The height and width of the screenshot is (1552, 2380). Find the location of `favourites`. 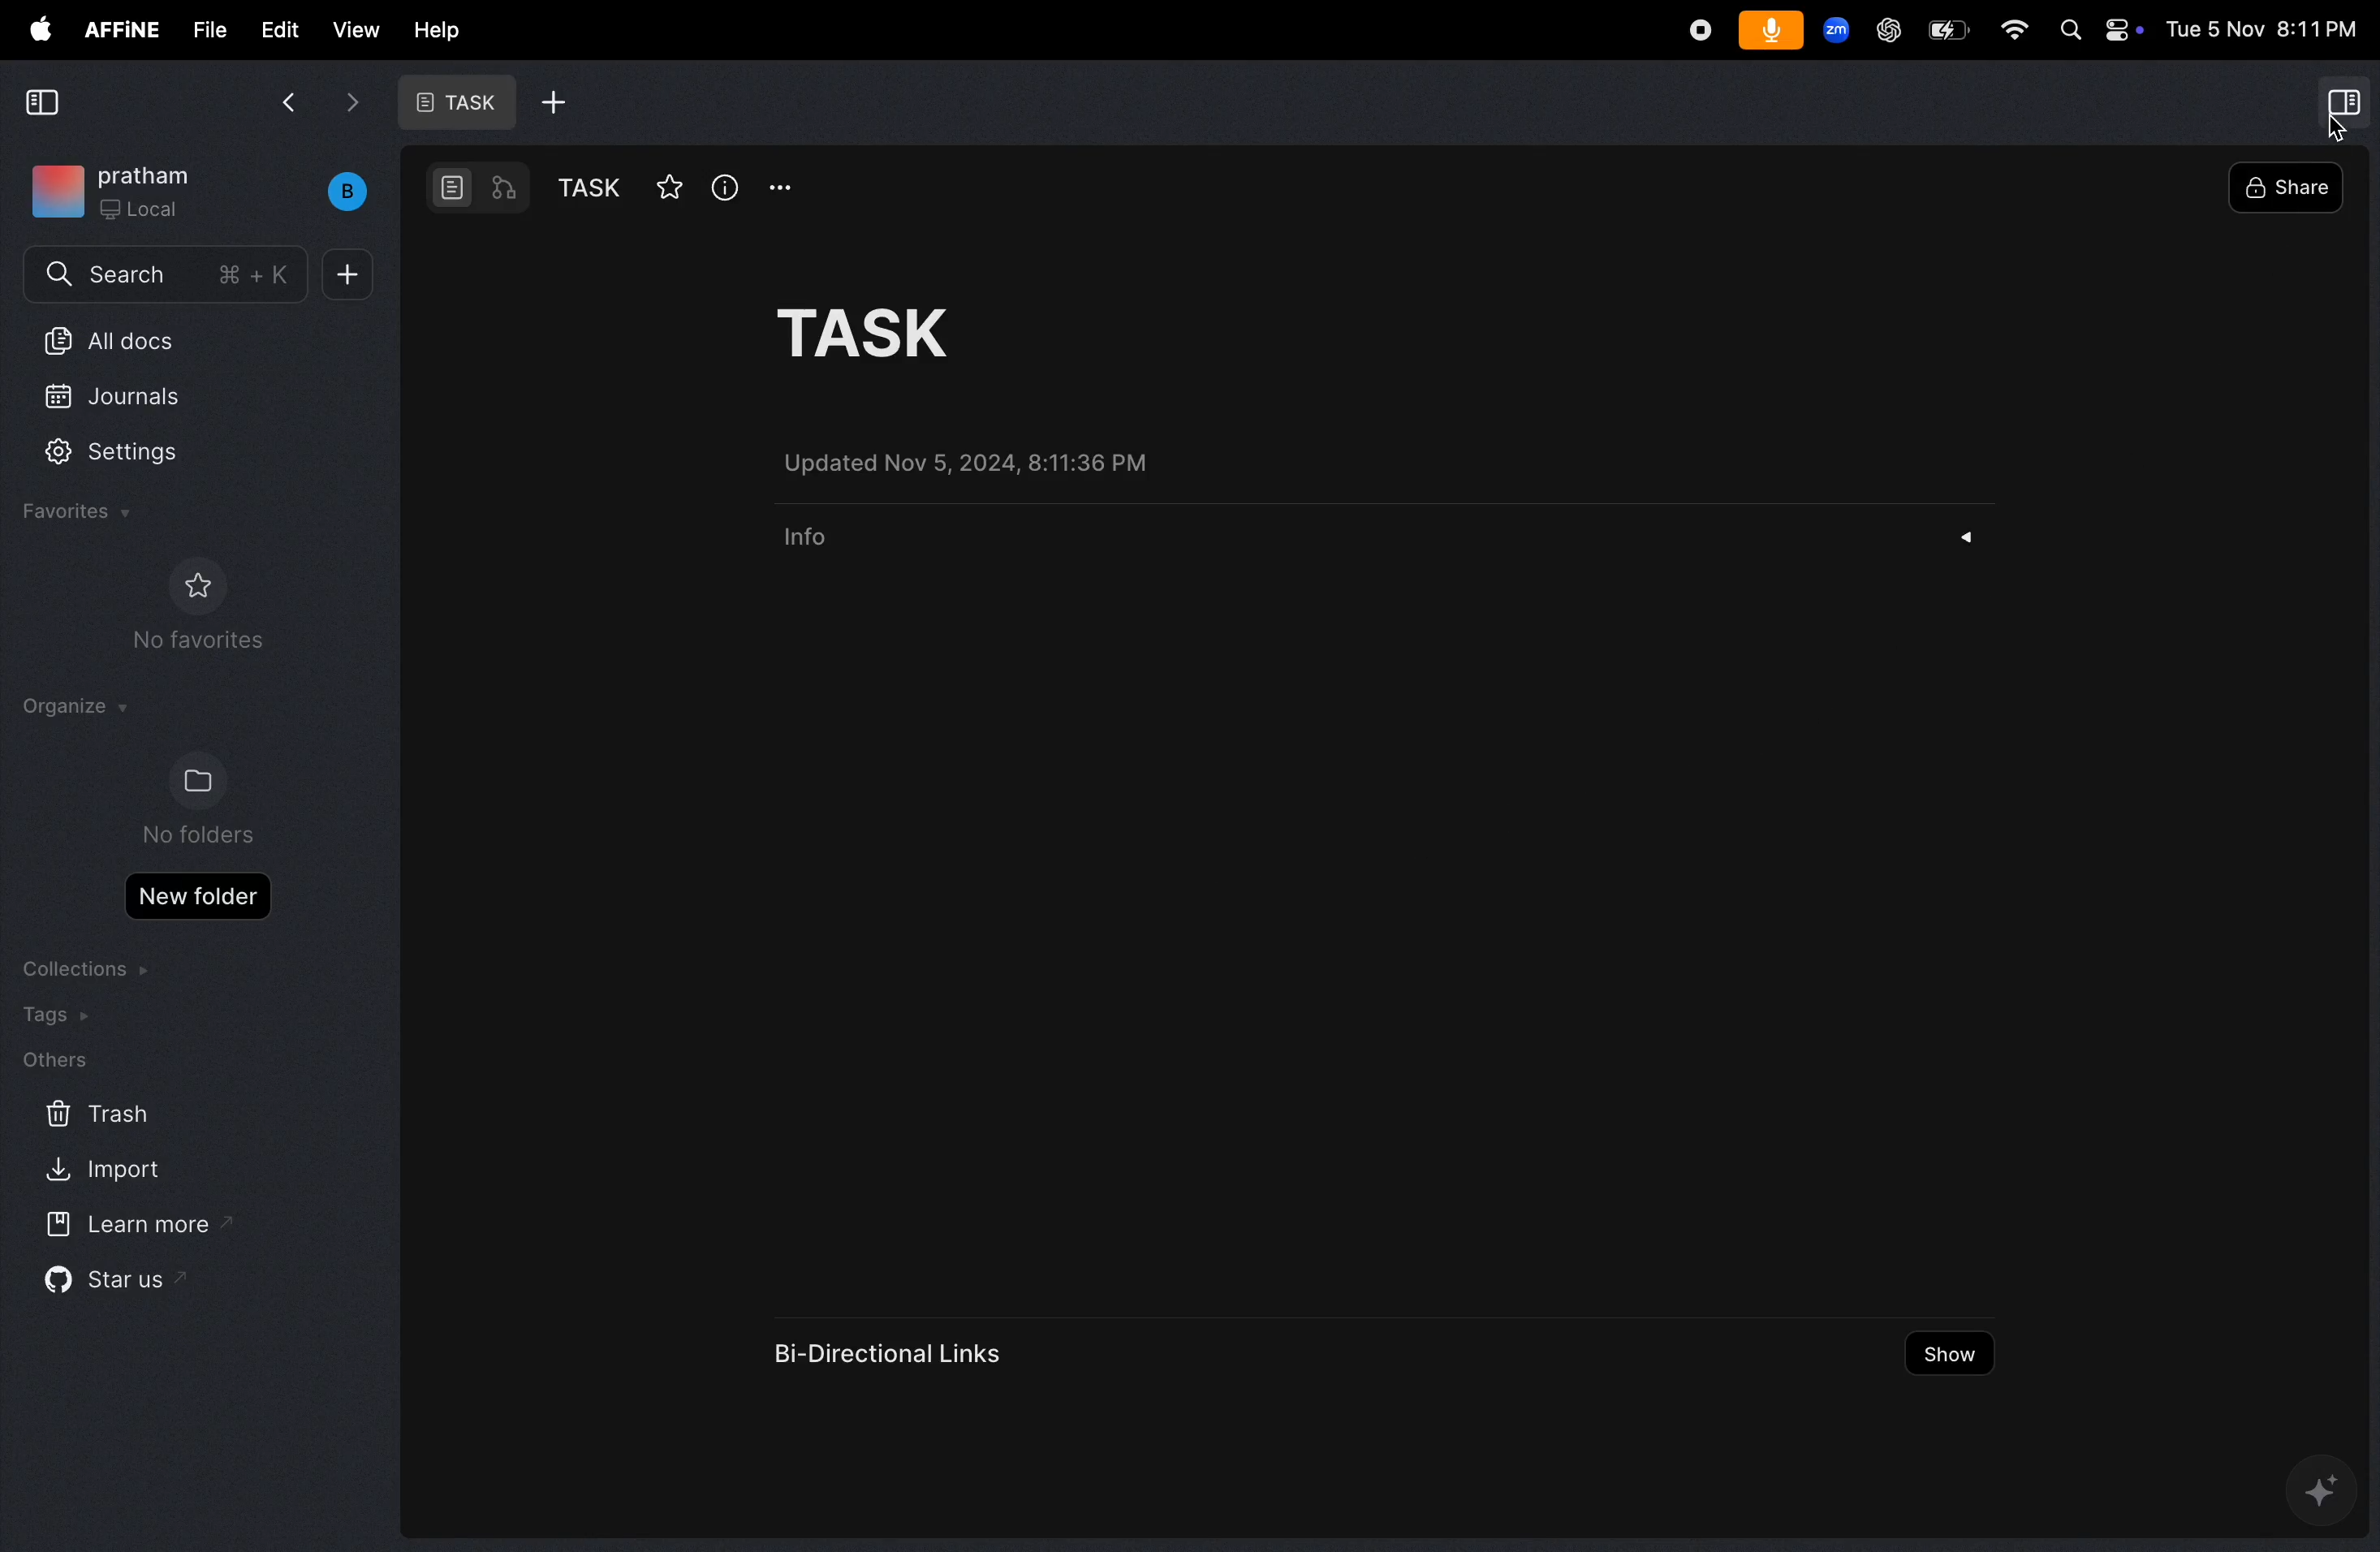

favourites is located at coordinates (84, 514).